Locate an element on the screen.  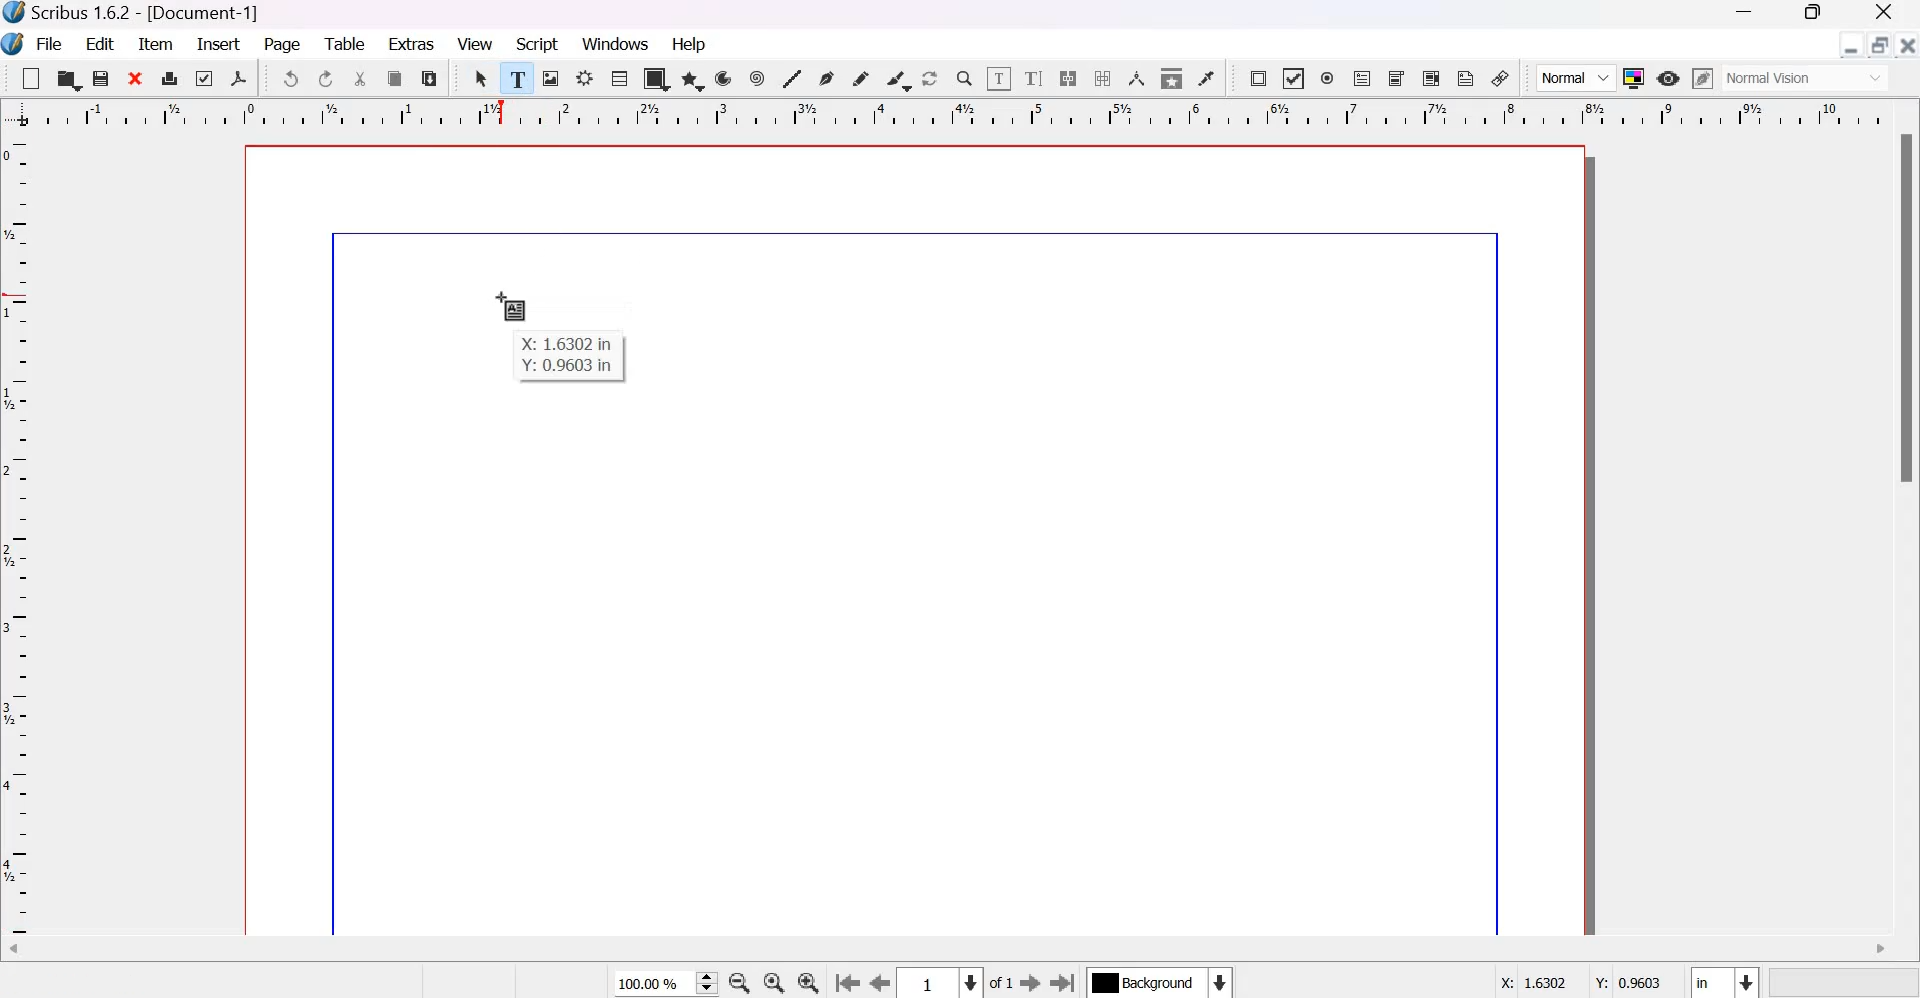
select the current unit is located at coordinates (1724, 980).